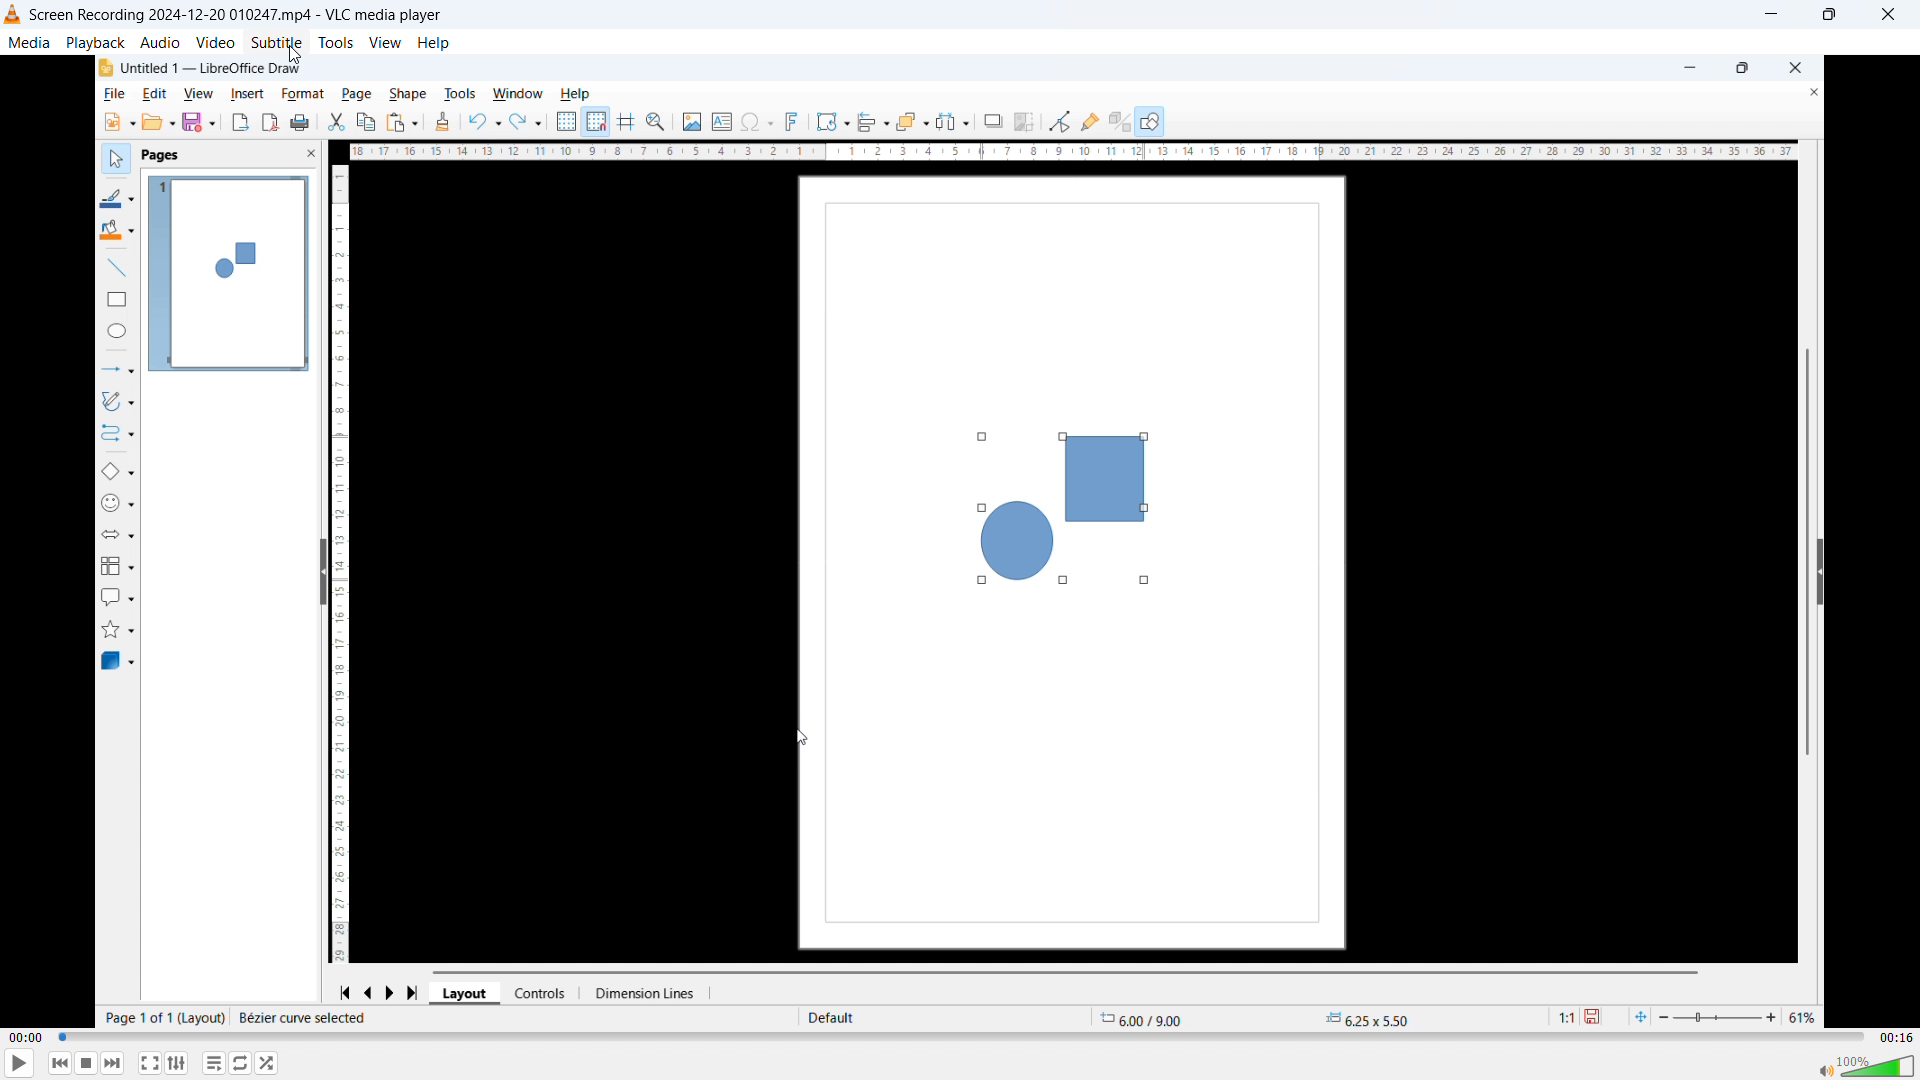  Describe the element at coordinates (598, 122) in the screenshot. I see `snap to grid` at that location.